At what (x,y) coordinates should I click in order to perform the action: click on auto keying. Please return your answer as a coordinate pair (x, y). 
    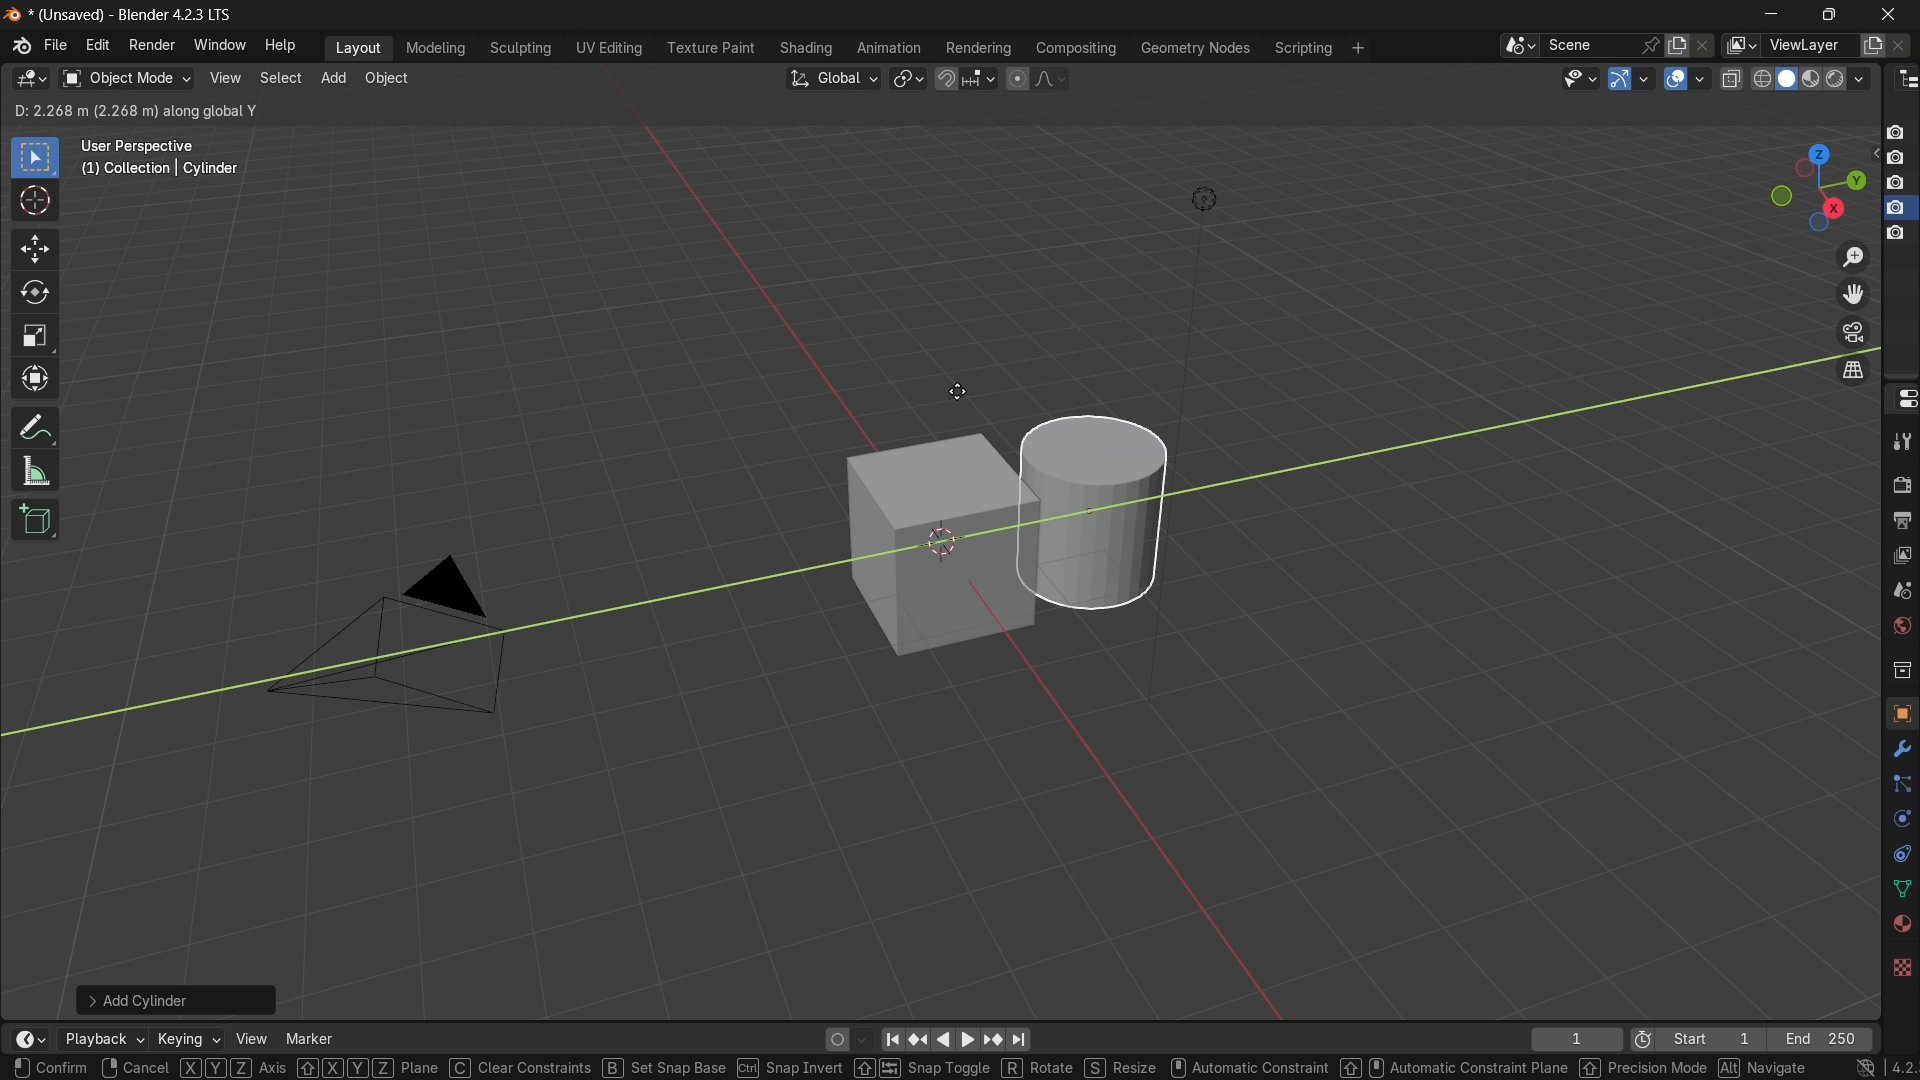
    Looking at the image, I should click on (835, 1040).